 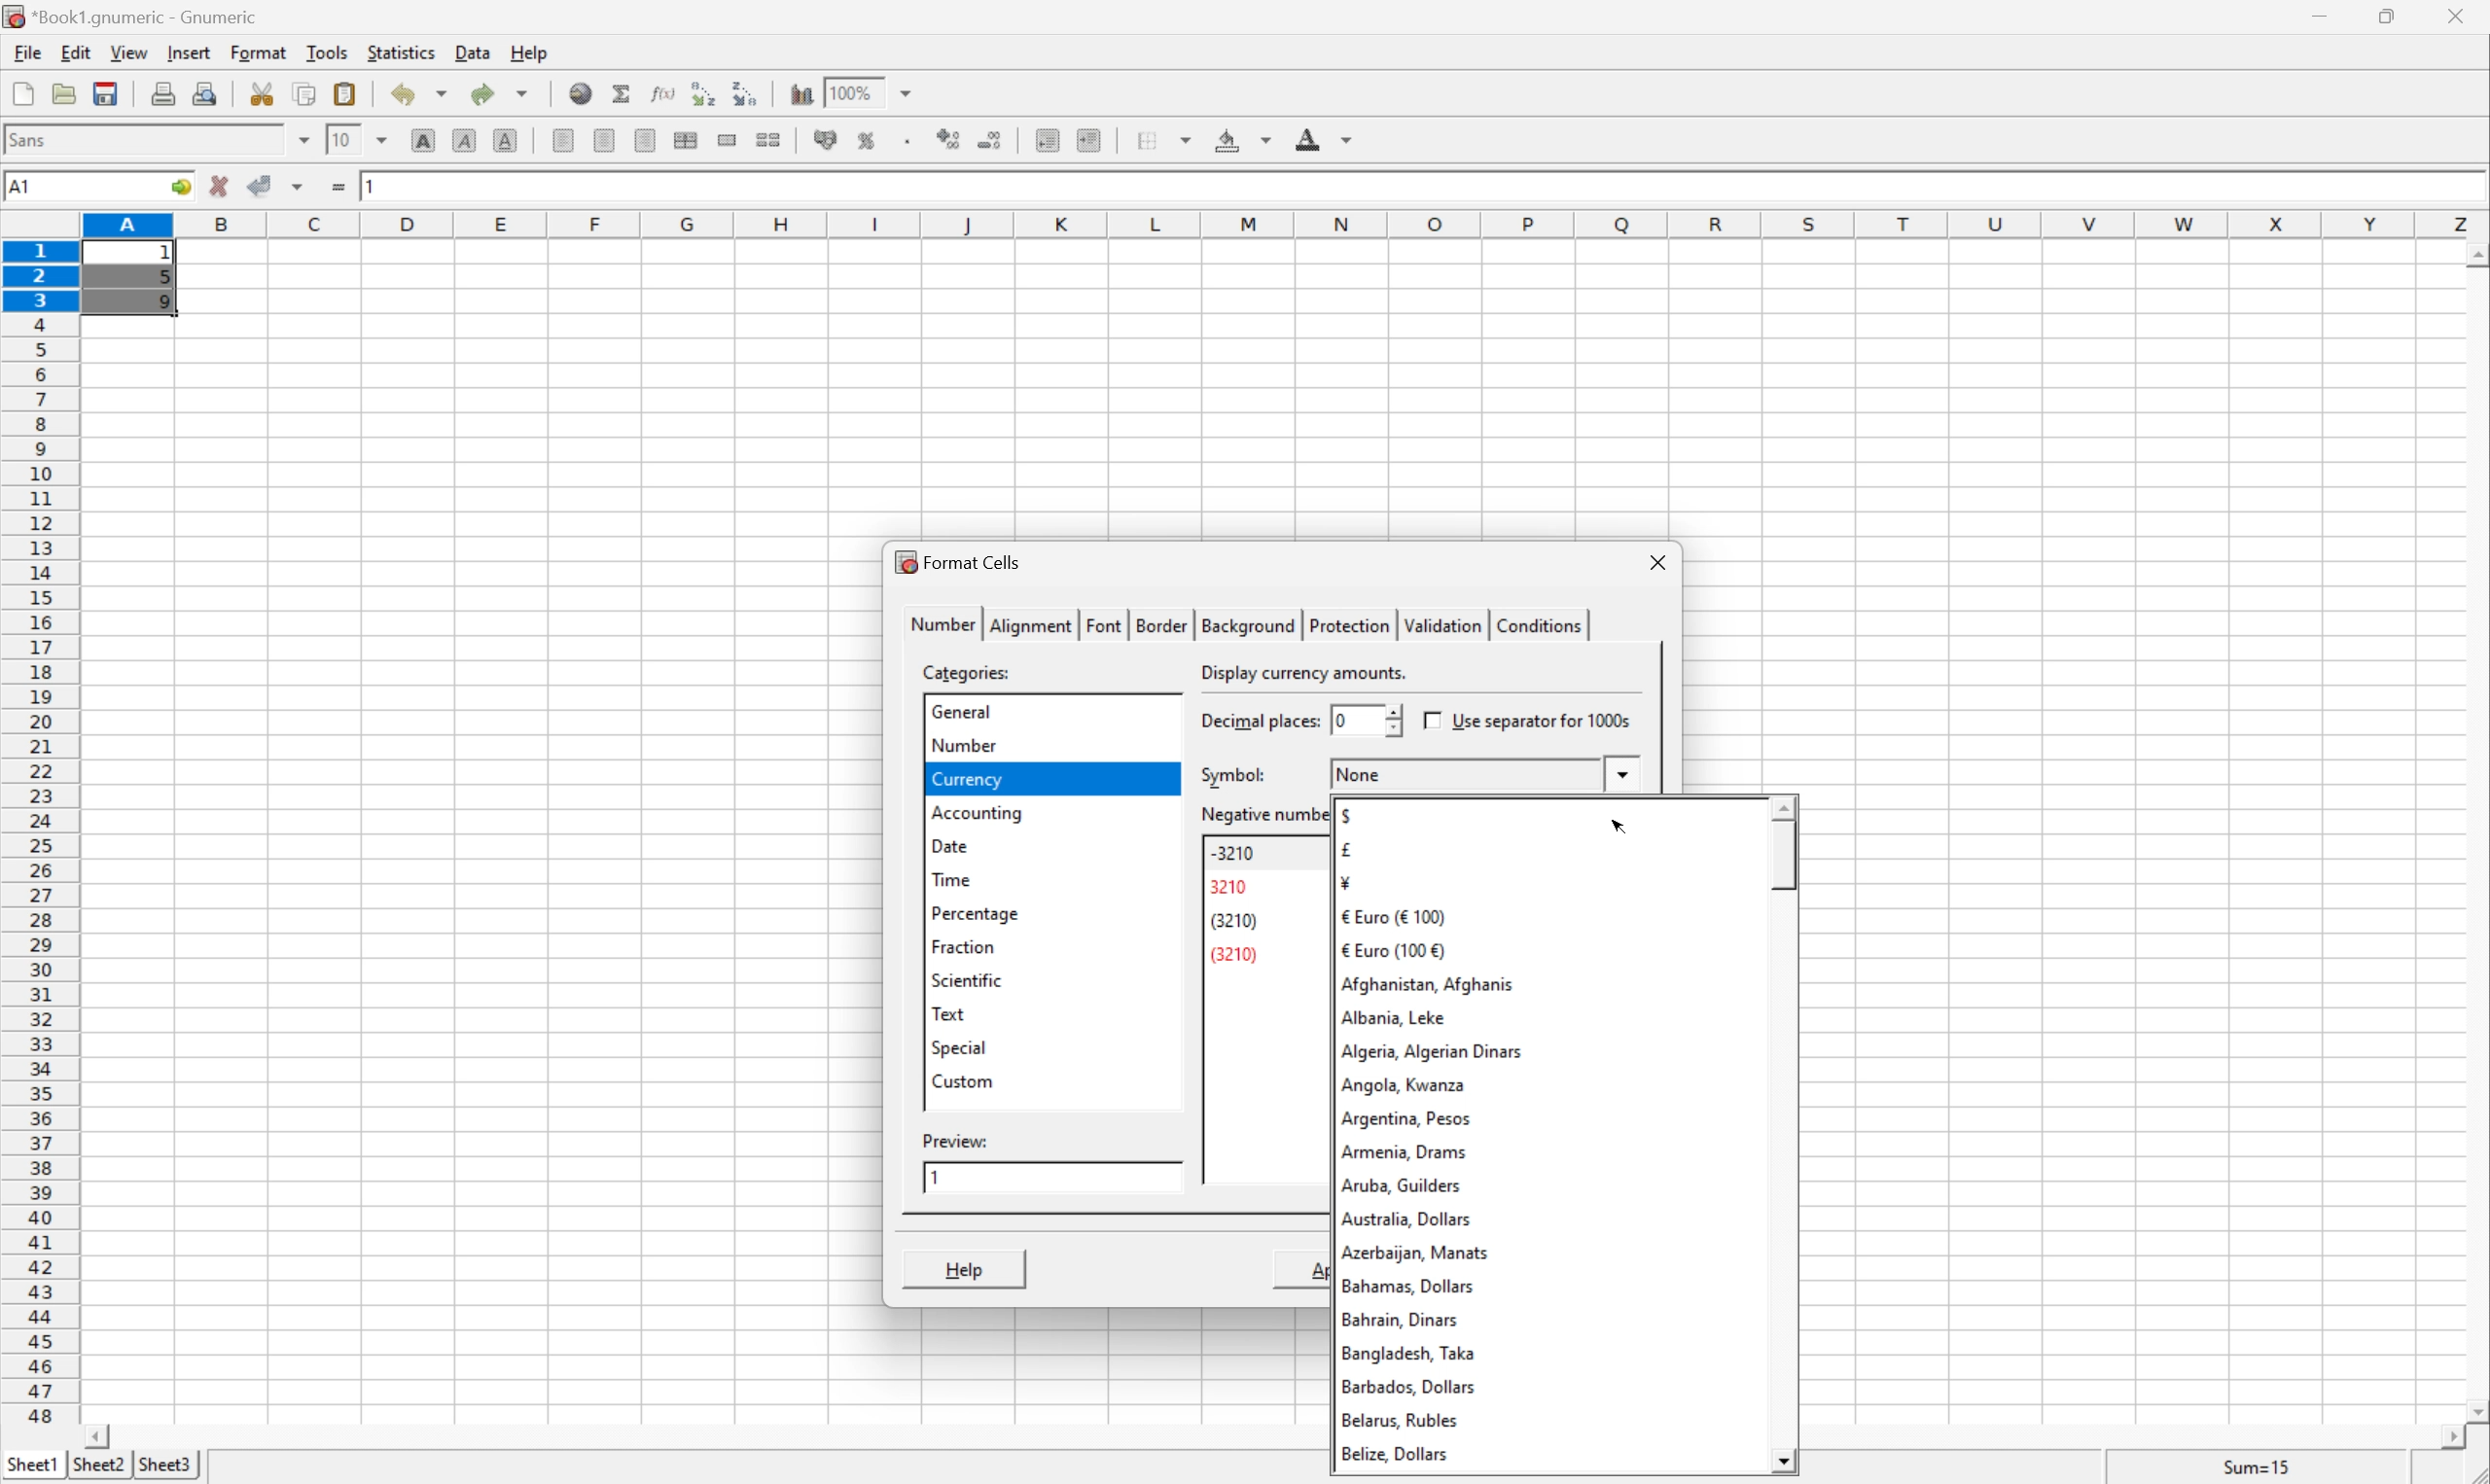 What do you see at coordinates (341, 138) in the screenshot?
I see `10` at bounding box center [341, 138].